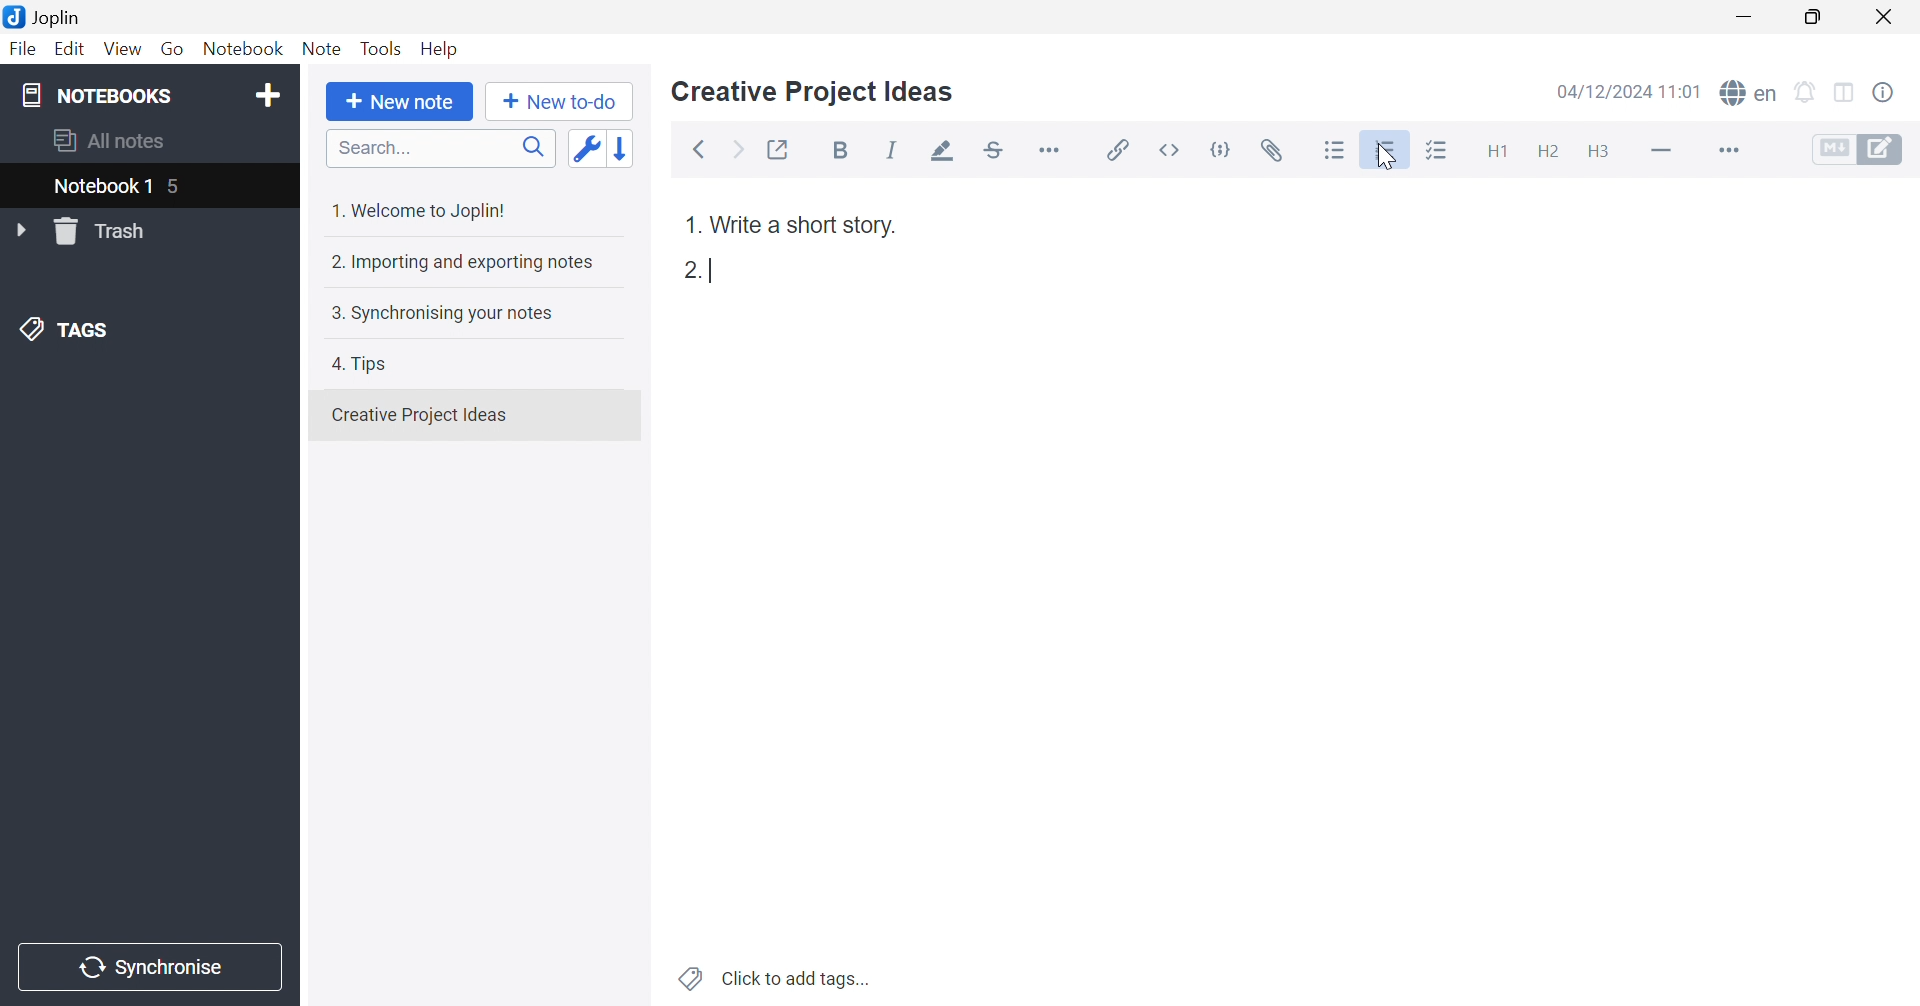 This screenshot has height=1006, width=1920. Describe the element at coordinates (1496, 153) in the screenshot. I see `Heading 1` at that location.